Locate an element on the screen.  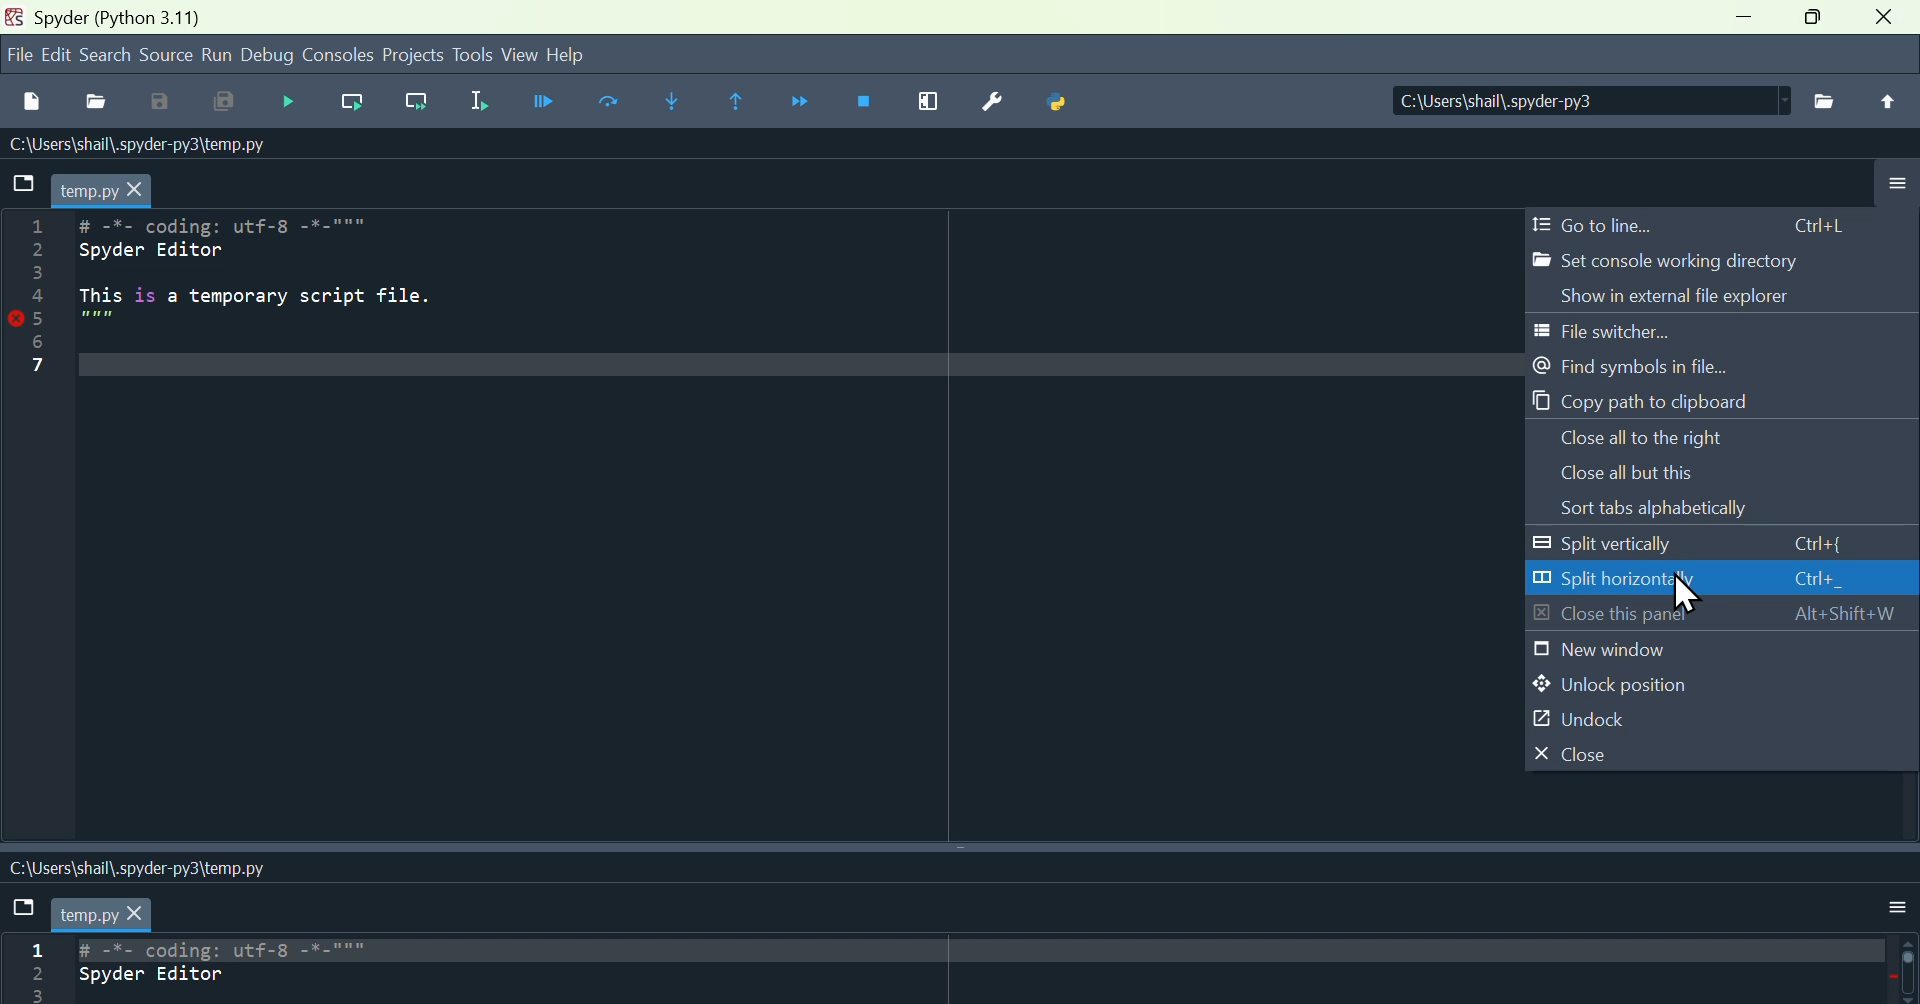
| C:\Users\shail\.spyder-py3 is located at coordinates (1586, 102).